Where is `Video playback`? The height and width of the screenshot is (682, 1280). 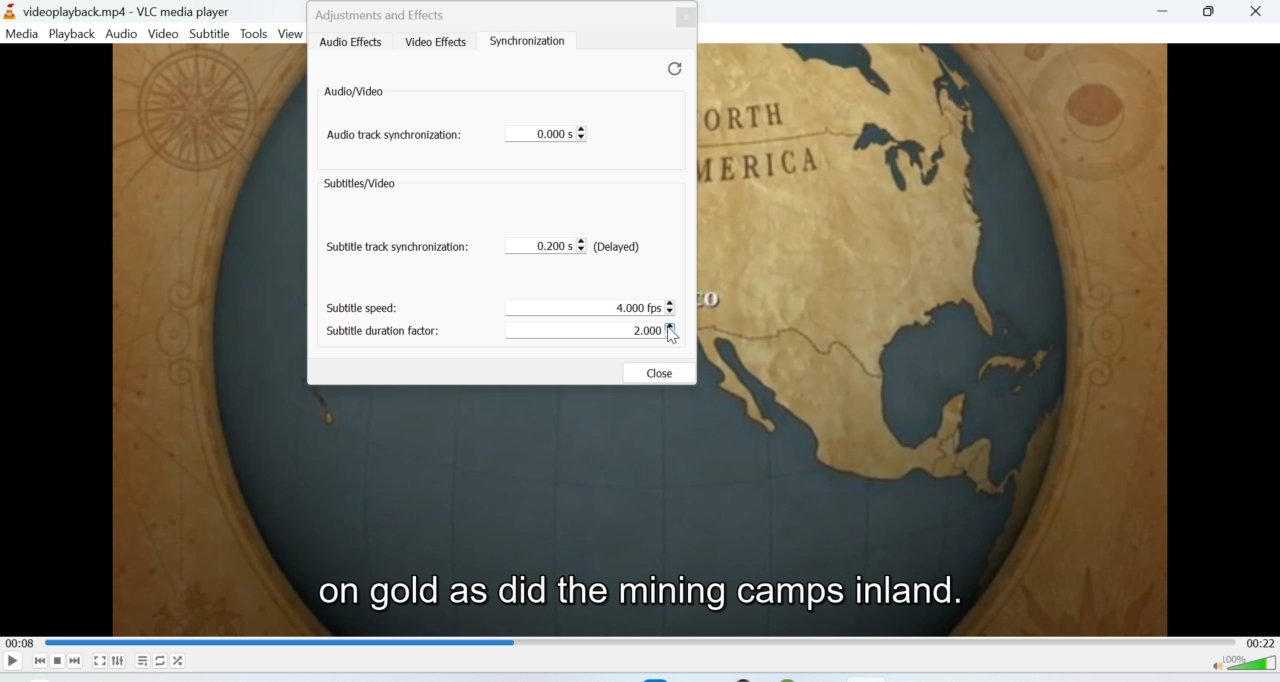
Video playback is located at coordinates (636, 512).